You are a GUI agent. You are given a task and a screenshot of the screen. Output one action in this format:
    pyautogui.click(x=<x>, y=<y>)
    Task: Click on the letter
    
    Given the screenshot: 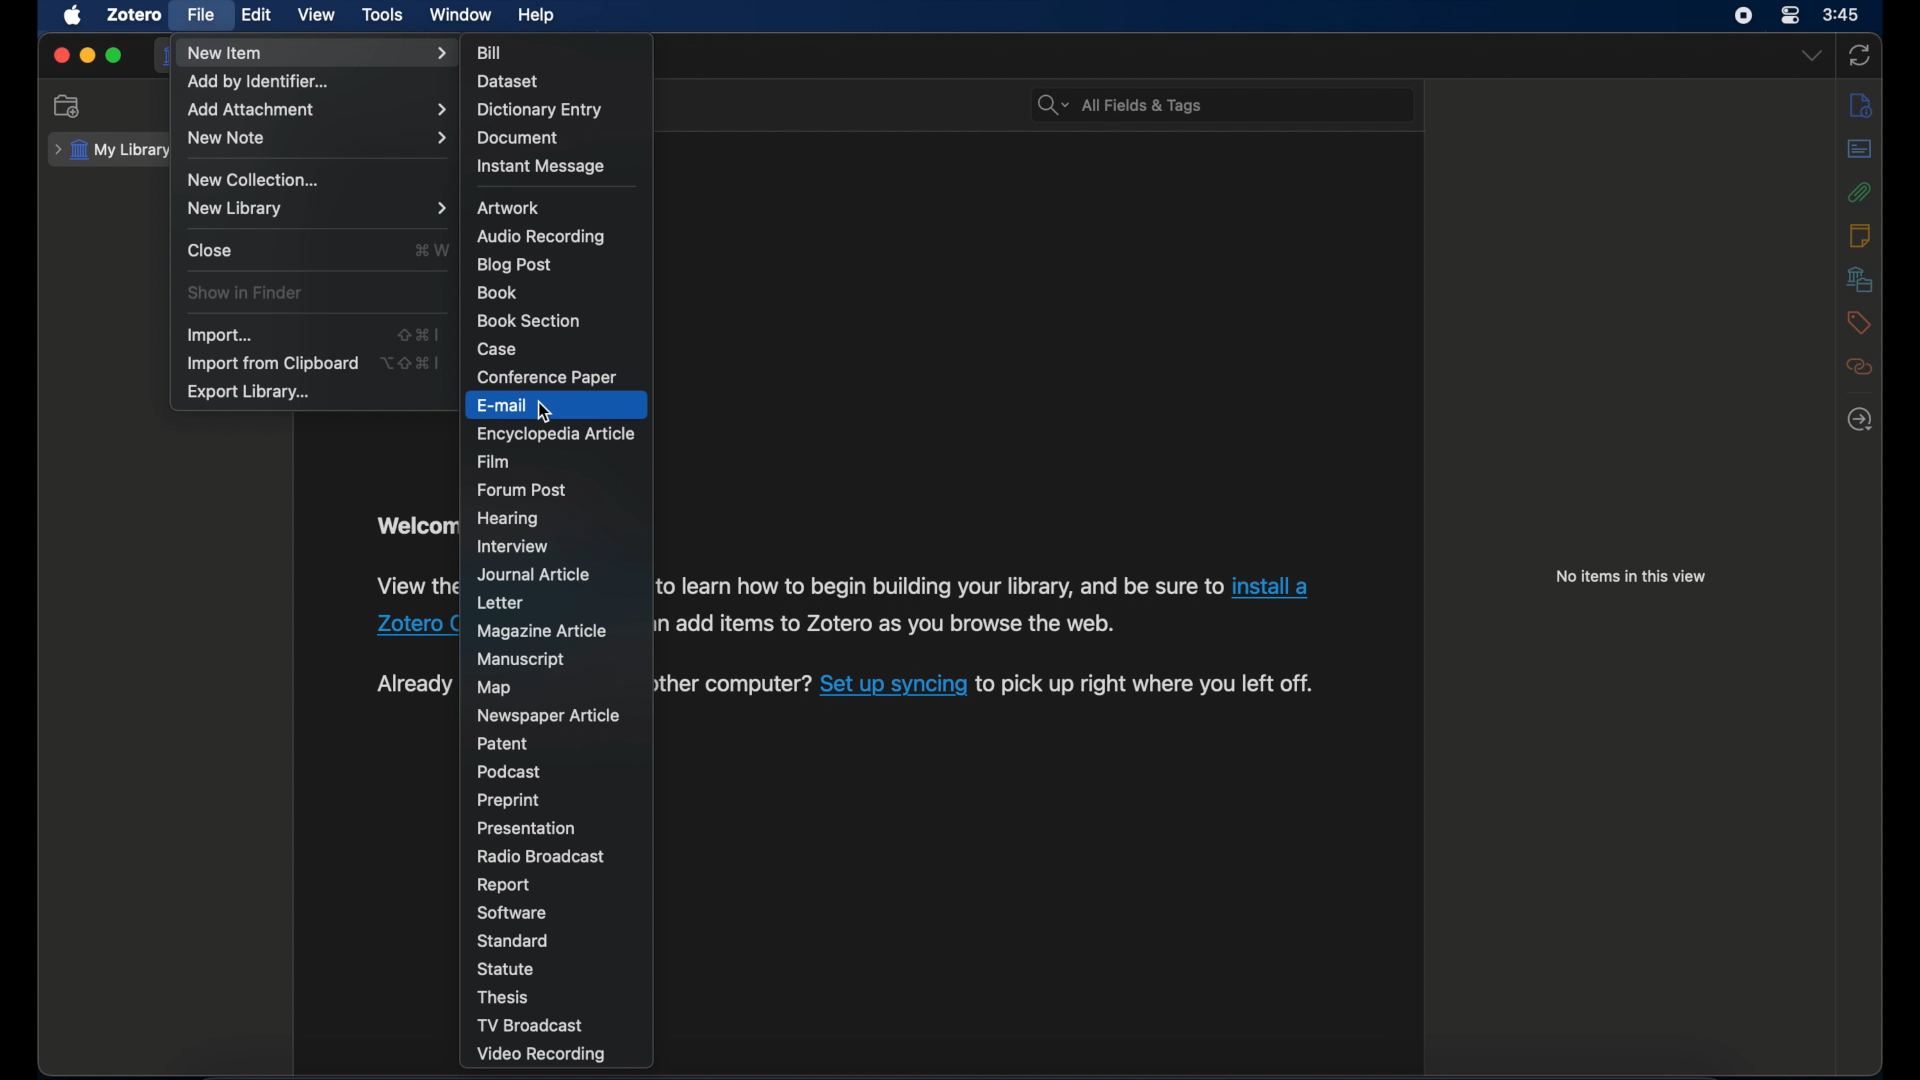 What is the action you would take?
    pyautogui.click(x=500, y=603)
    